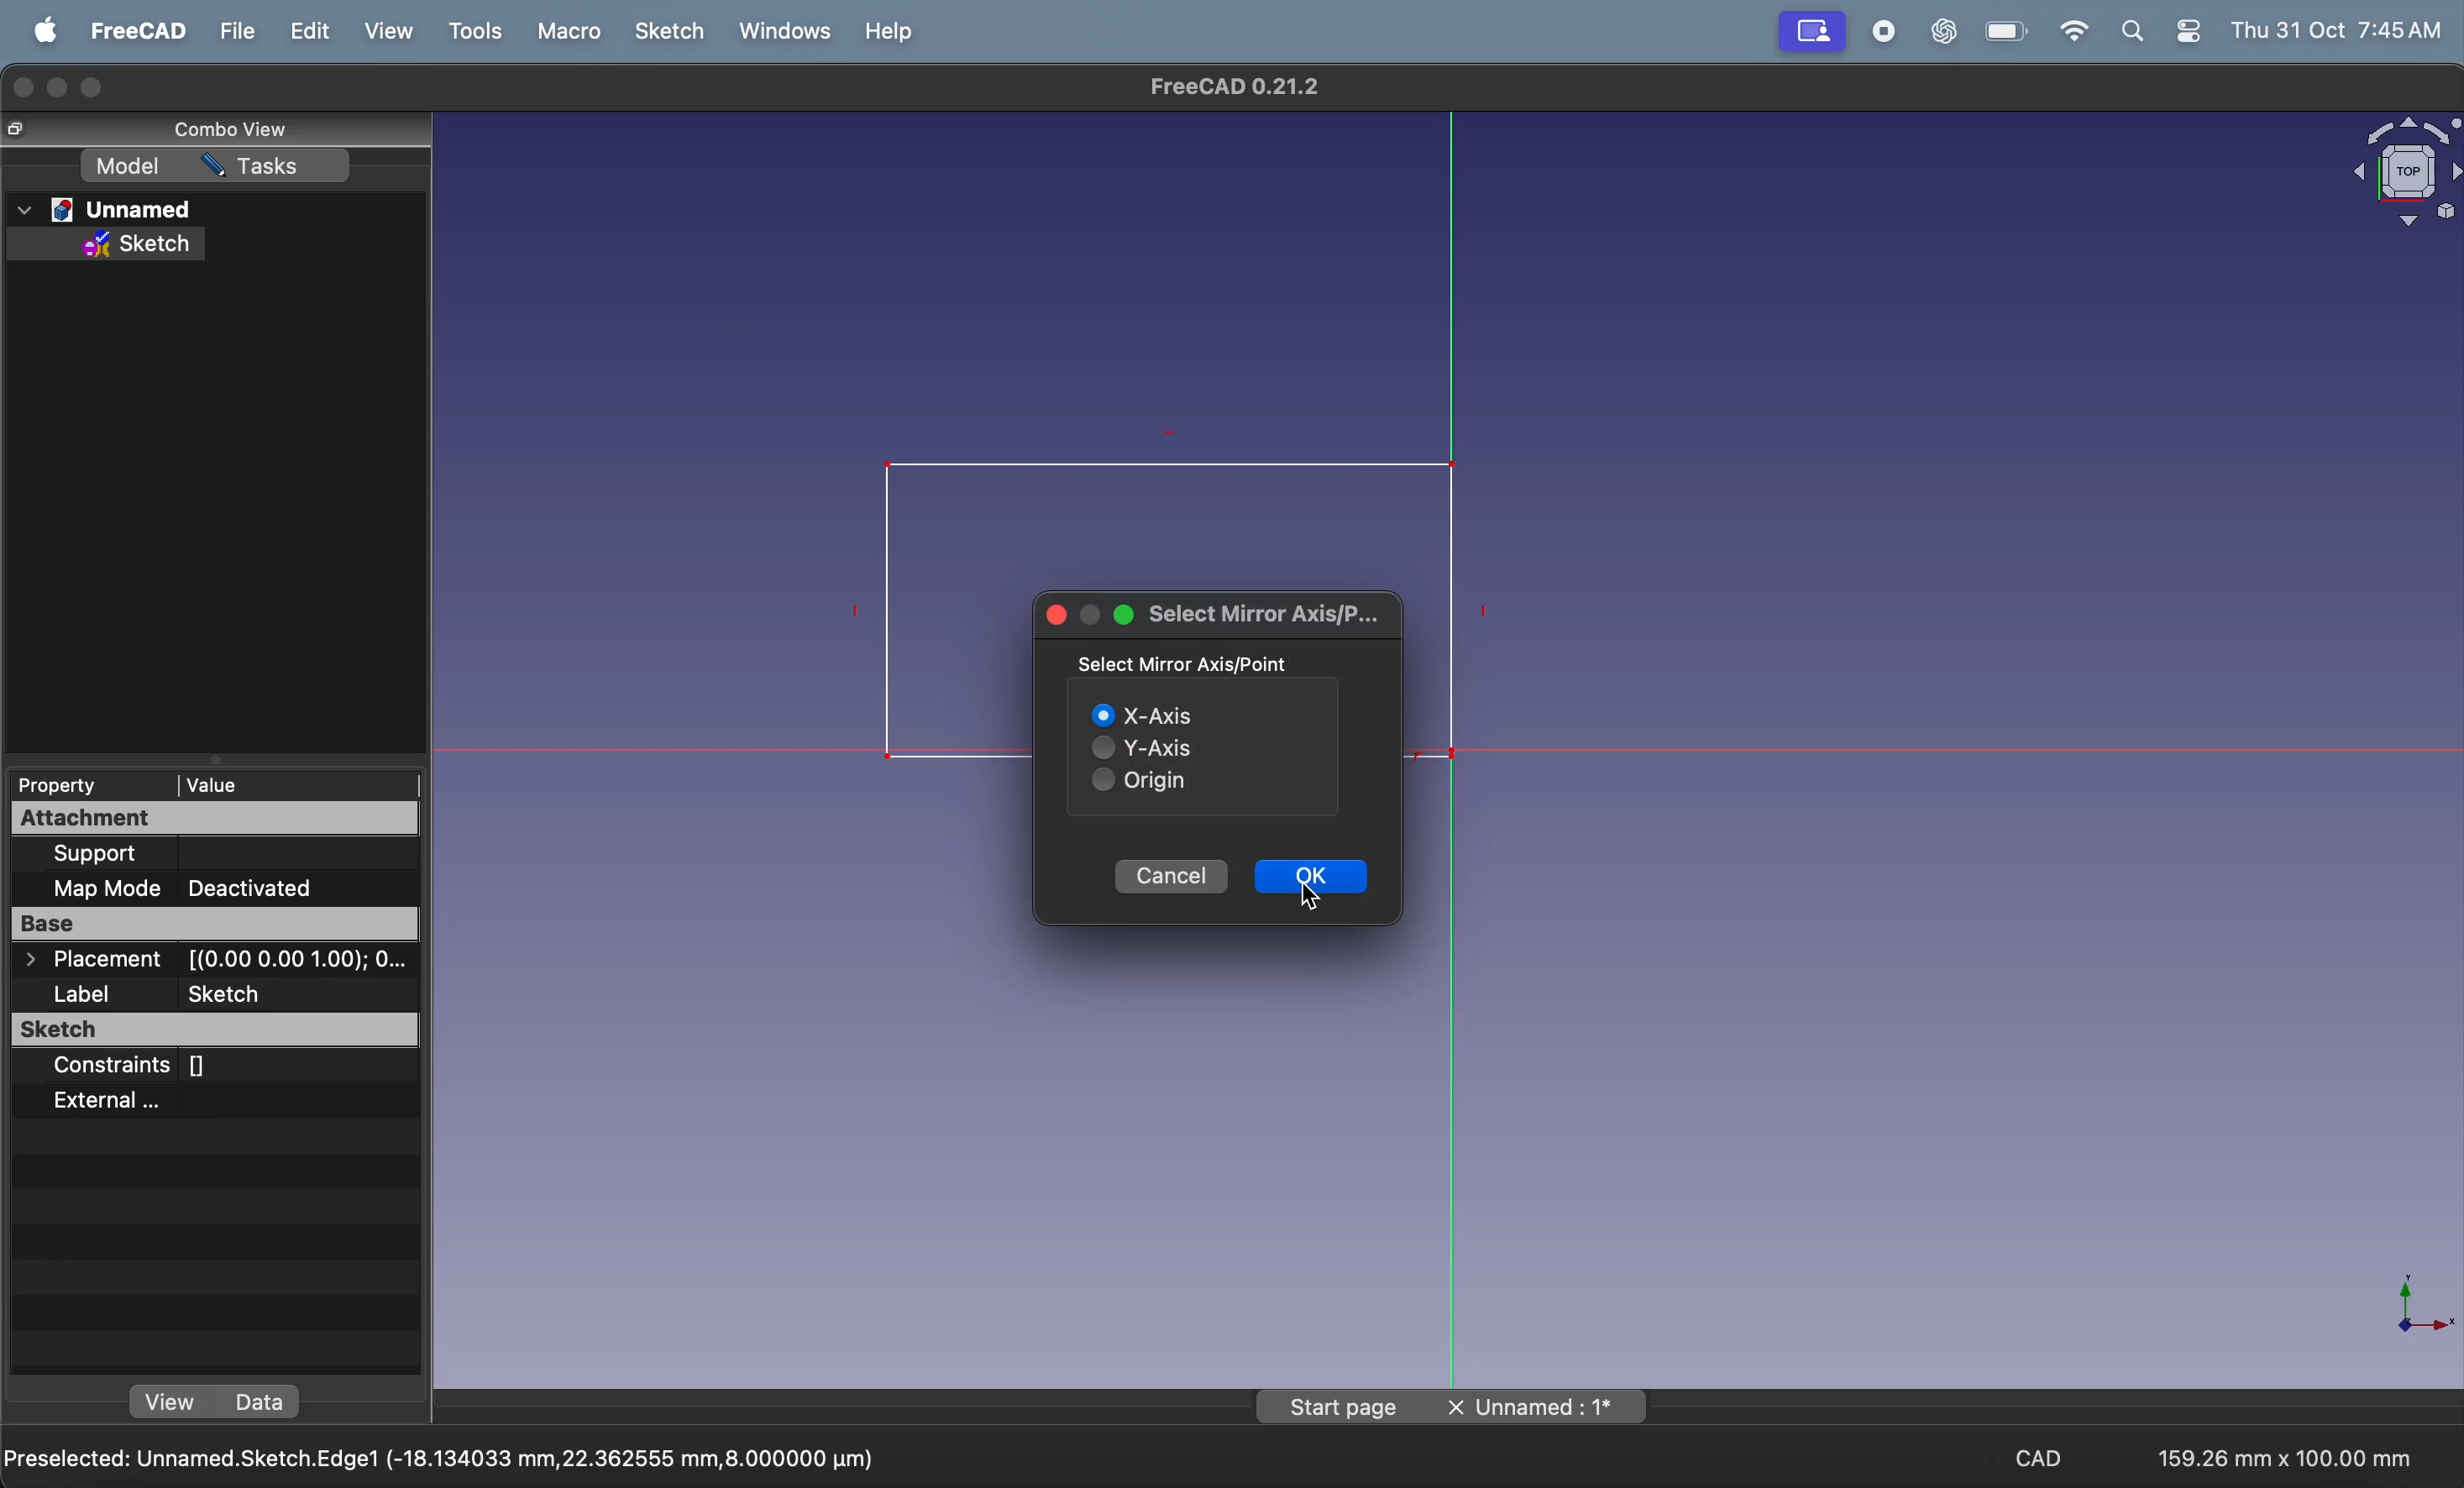  Describe the element at coordinates (36, 32) in the screenshot. I see `apple menu` at that location.